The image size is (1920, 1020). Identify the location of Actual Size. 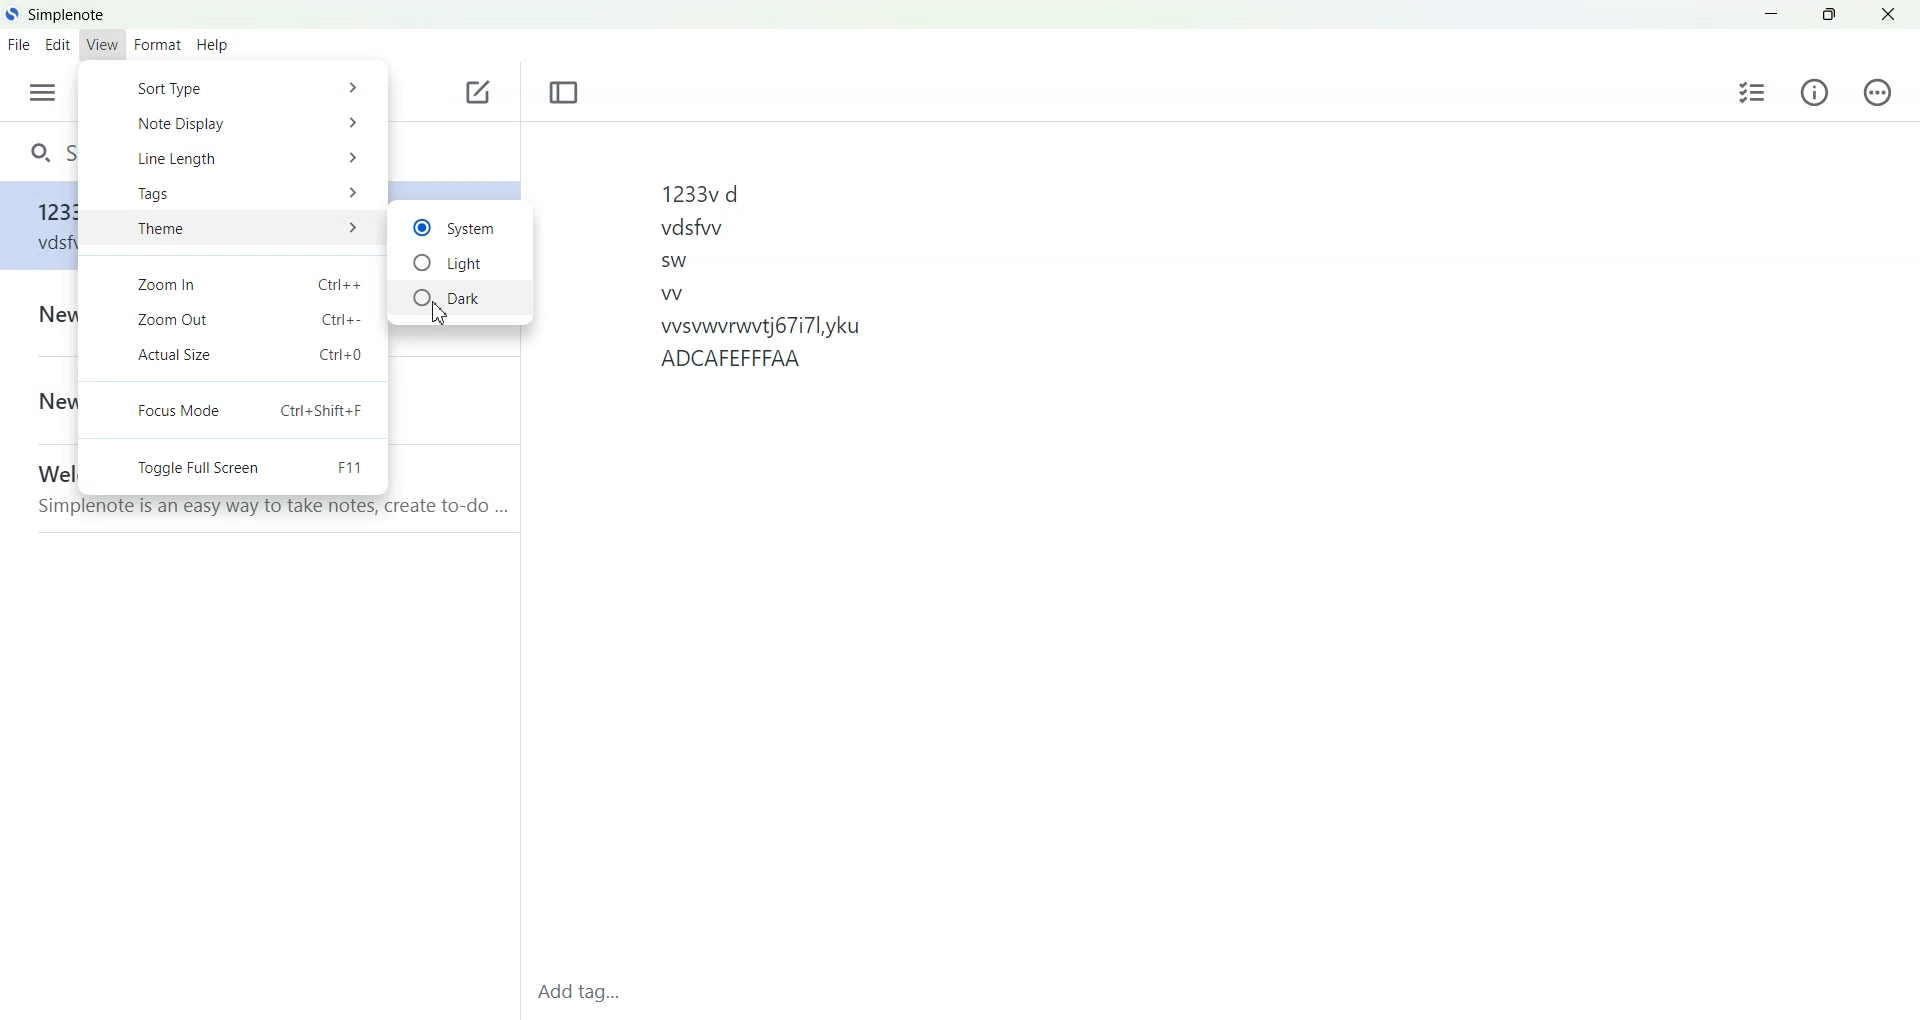
(233, 359).